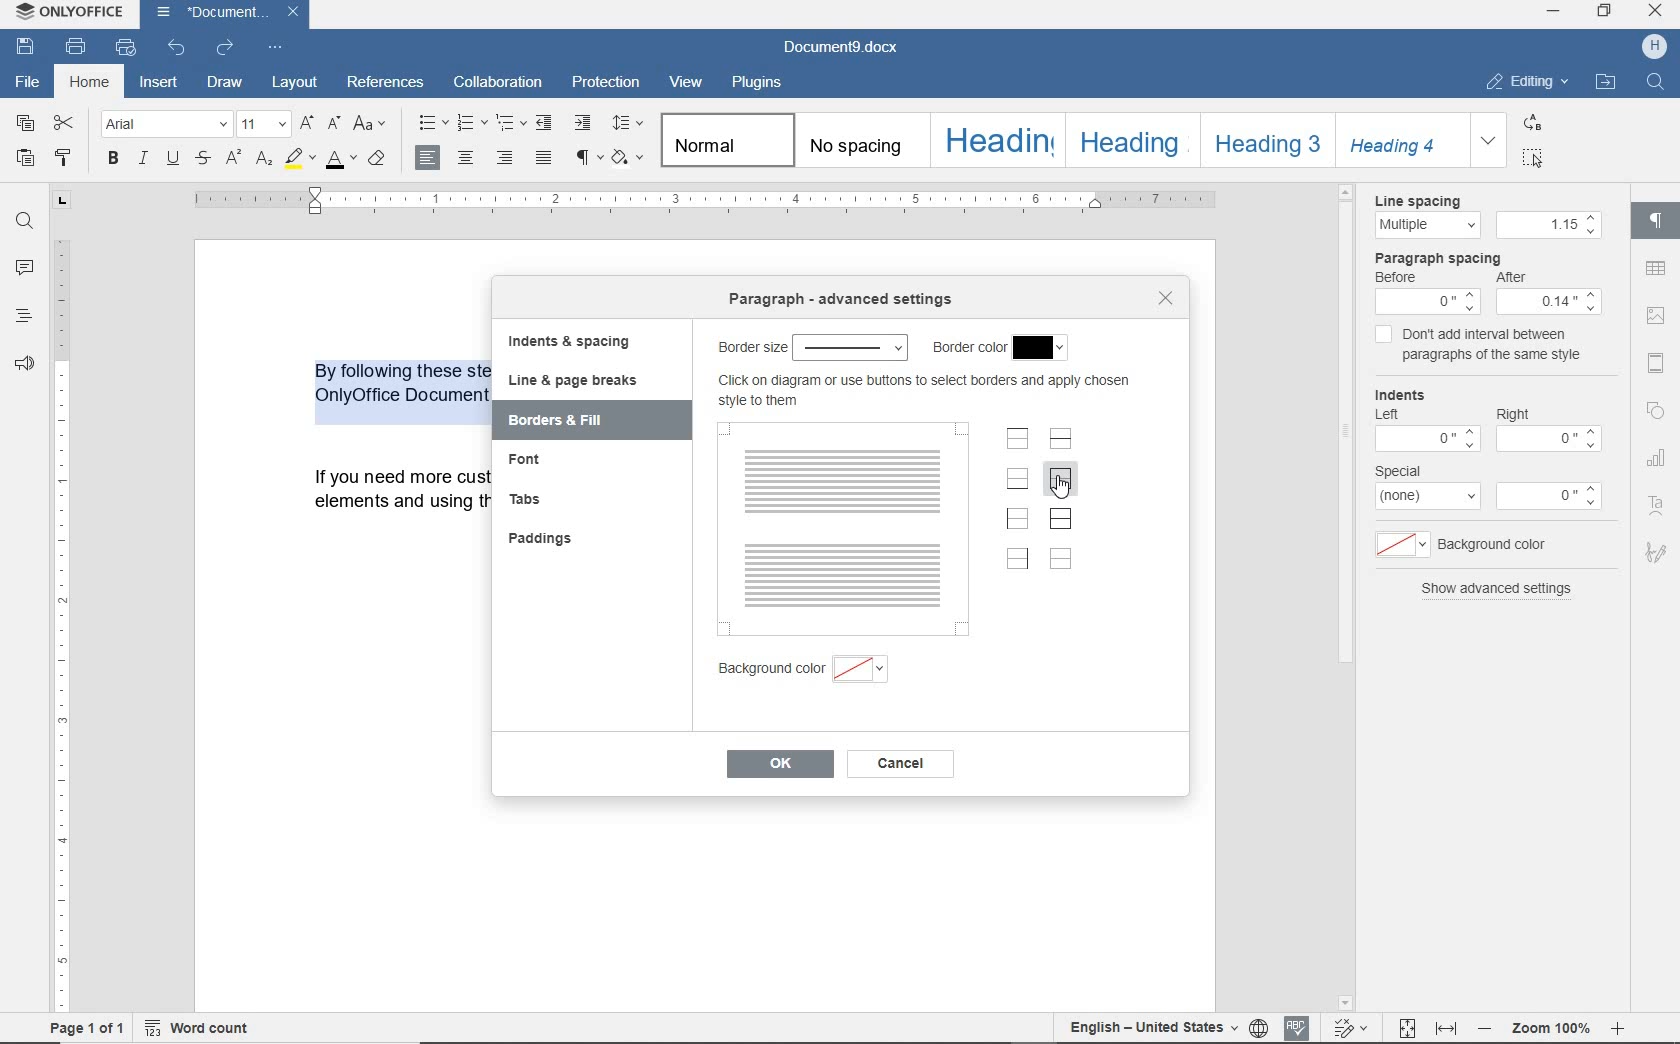 The height and width of the screenshot is (1044, 1680). What do you see at coordinates (921, 392) in the screenshot?
I see `more info` at bounding box center [921, 392].